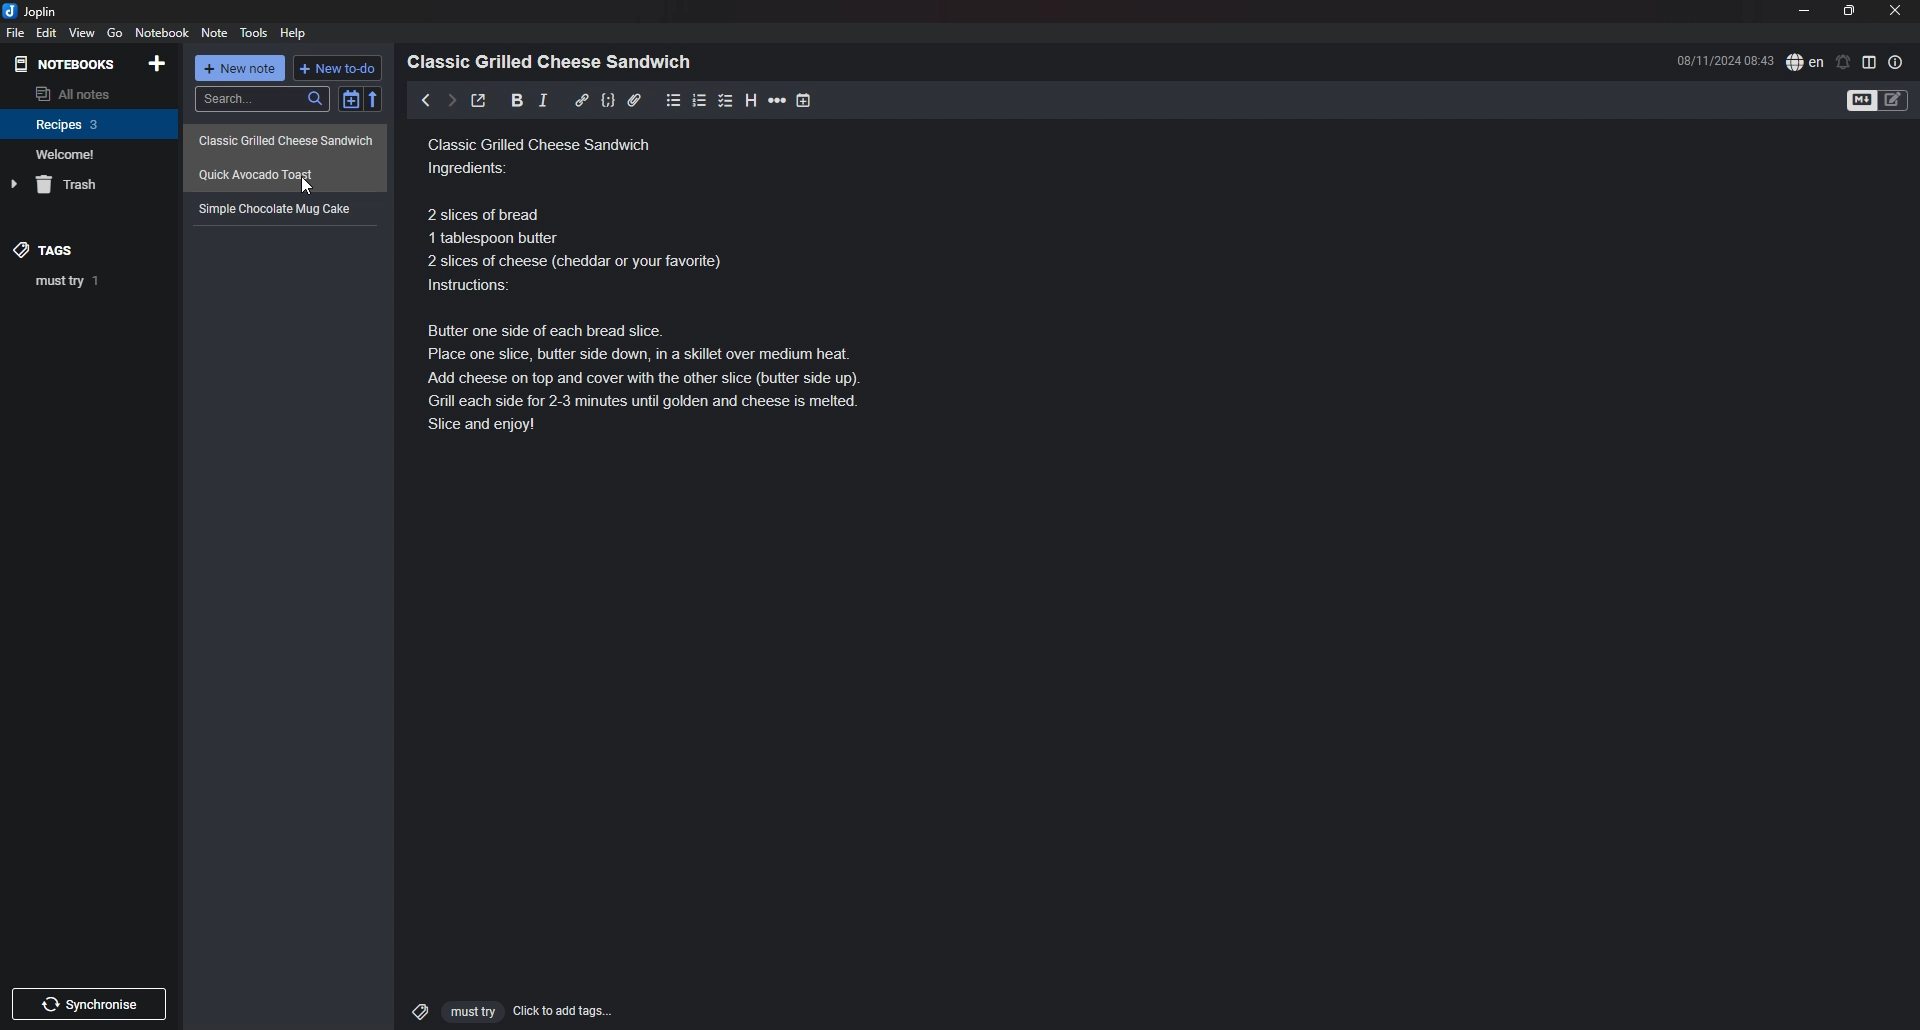  Describe the element at coordinates (806, 100) in the screenshot. I see `add time` at that location.